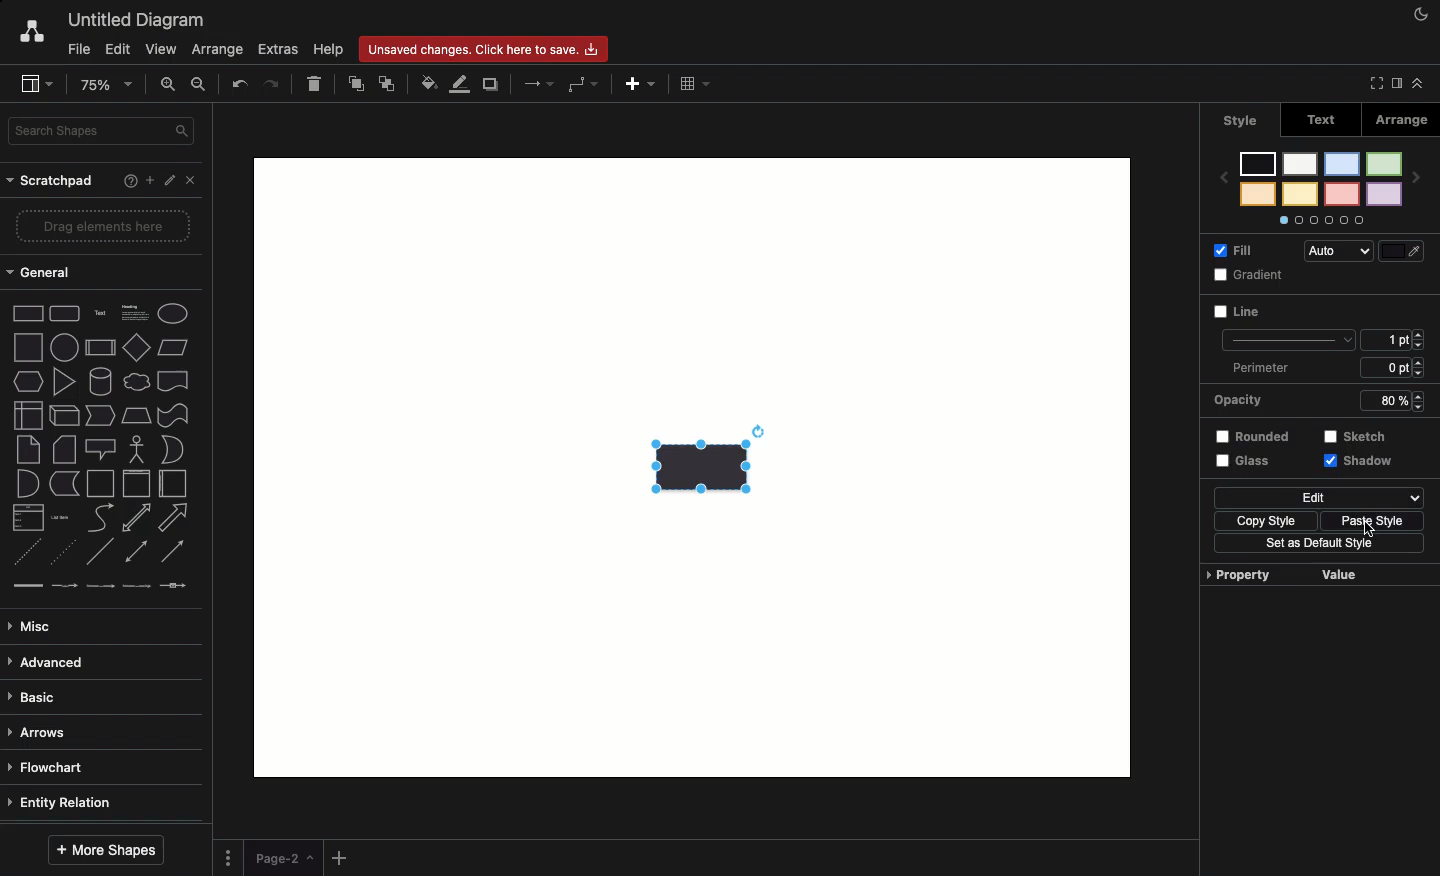 The width and height of the screenshot is (1440, 876). What do you see at coordinates (274, 87) in the screenshot?
I see `Redo` at bounding box center [274, 87].